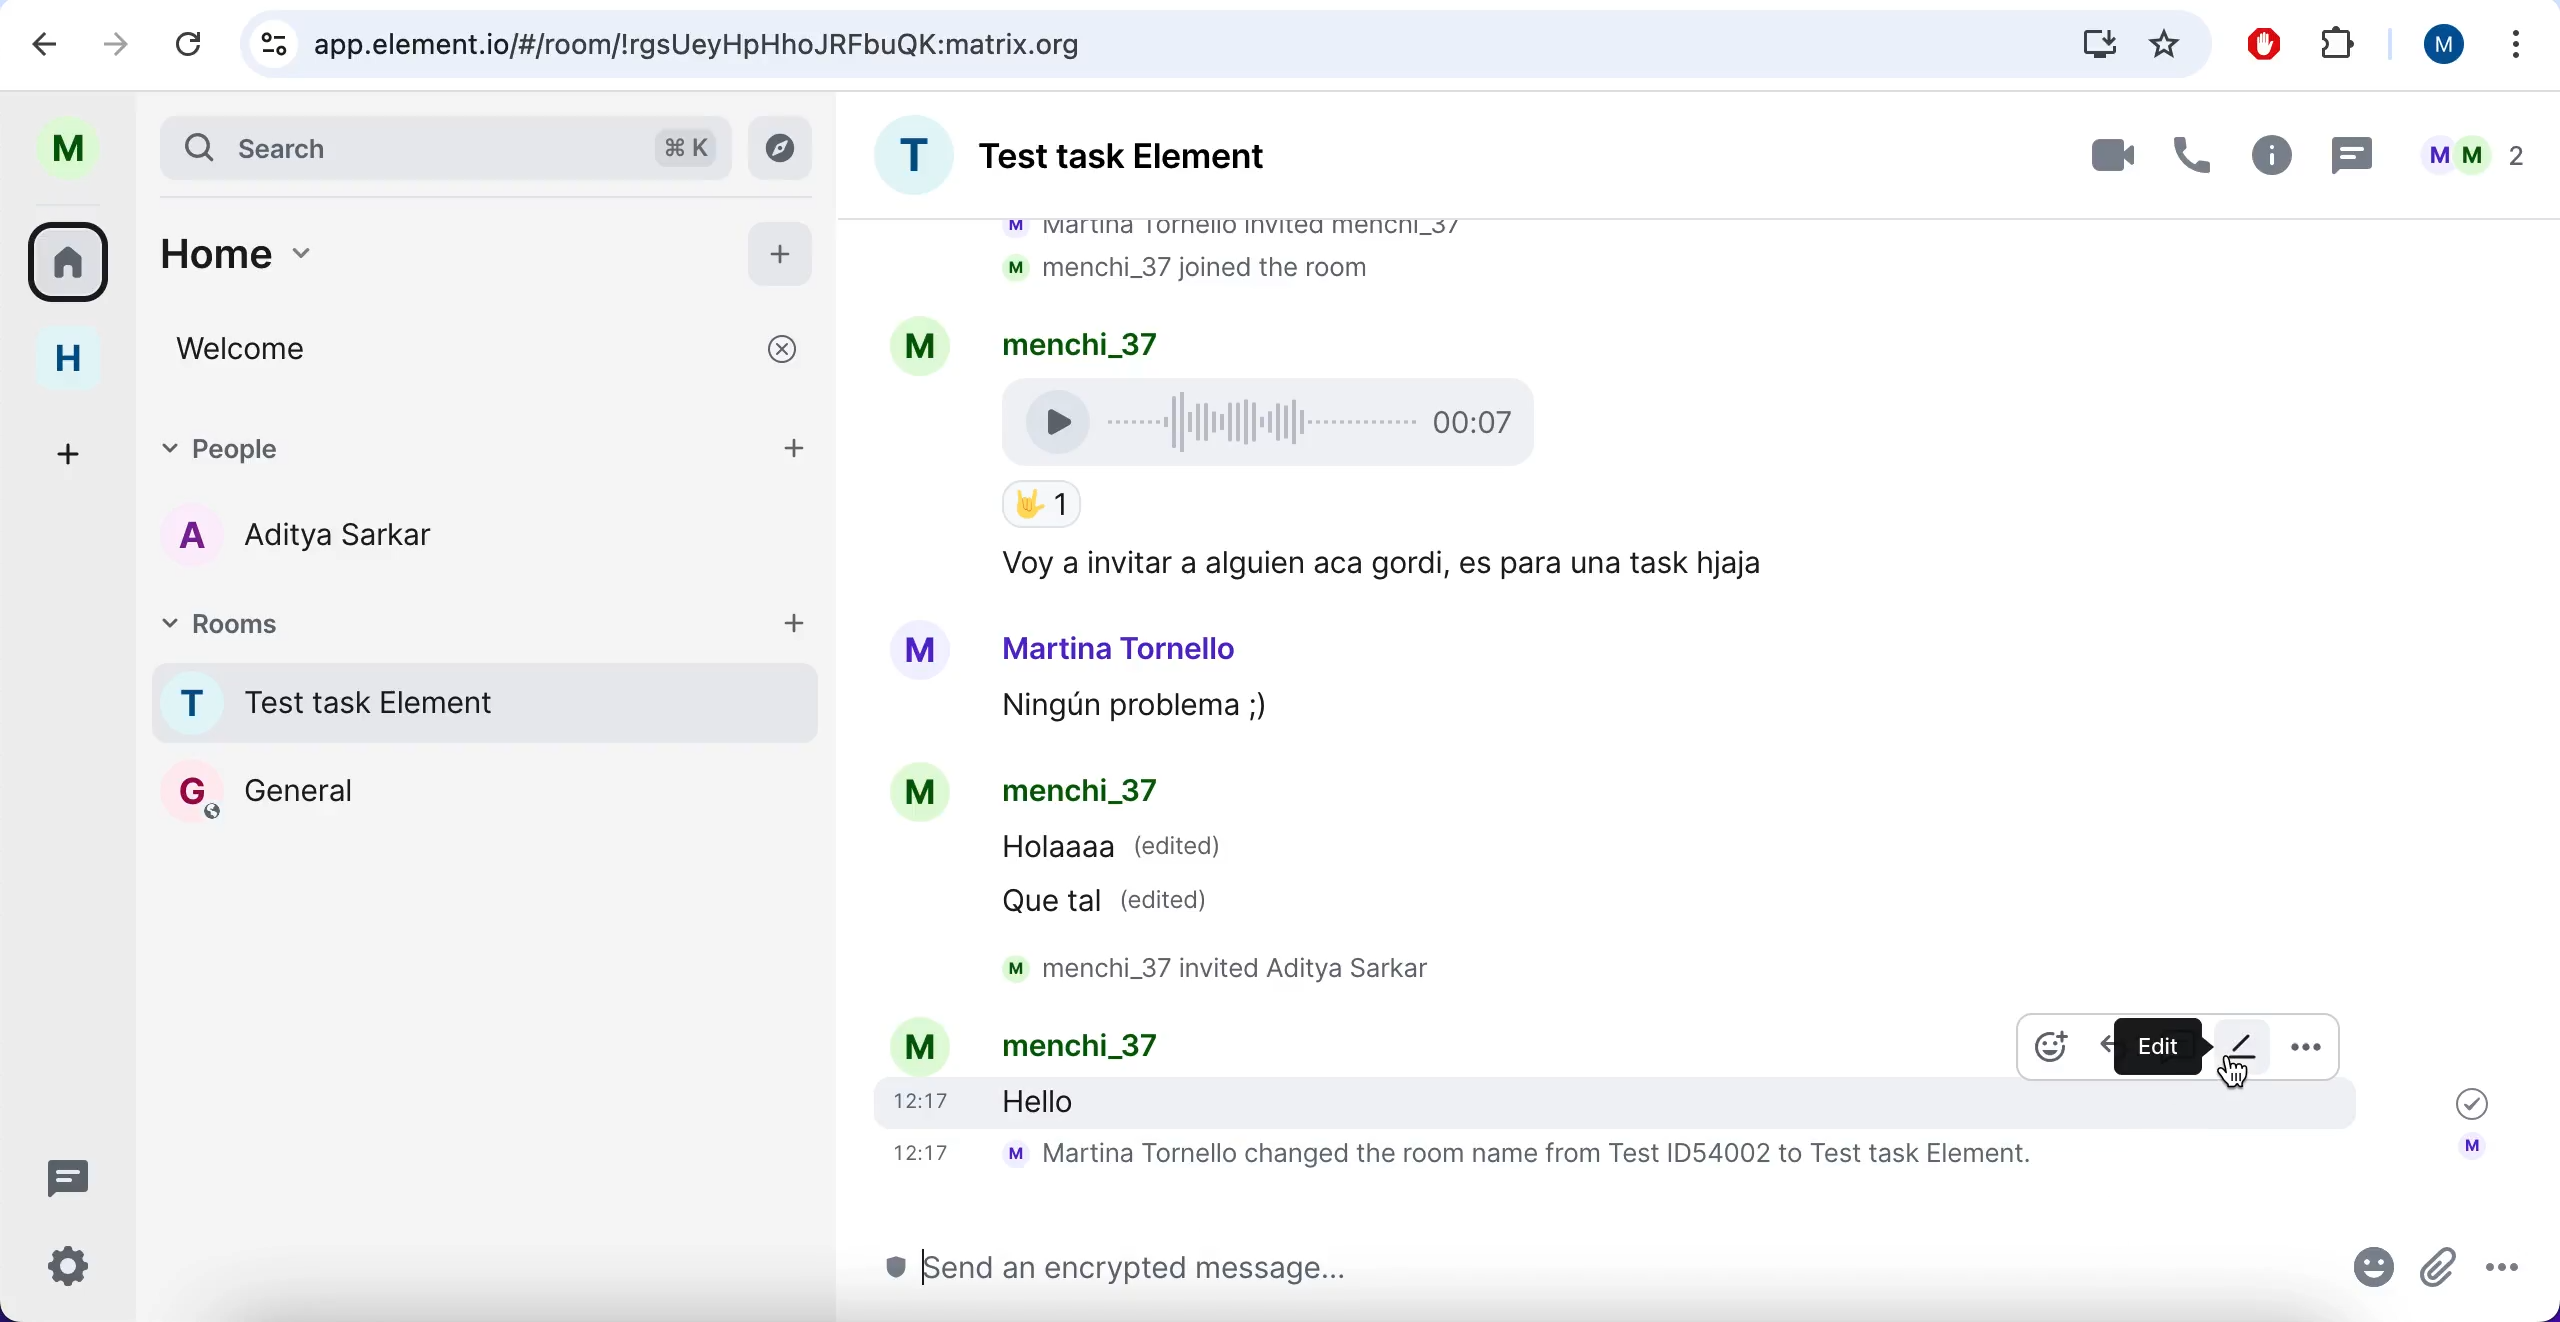 Image resolution: width=2560 pixels, height=1322 pixels. Describe the element at coordinates (1089, 1100) in the screenshot. I see `message` at that location.